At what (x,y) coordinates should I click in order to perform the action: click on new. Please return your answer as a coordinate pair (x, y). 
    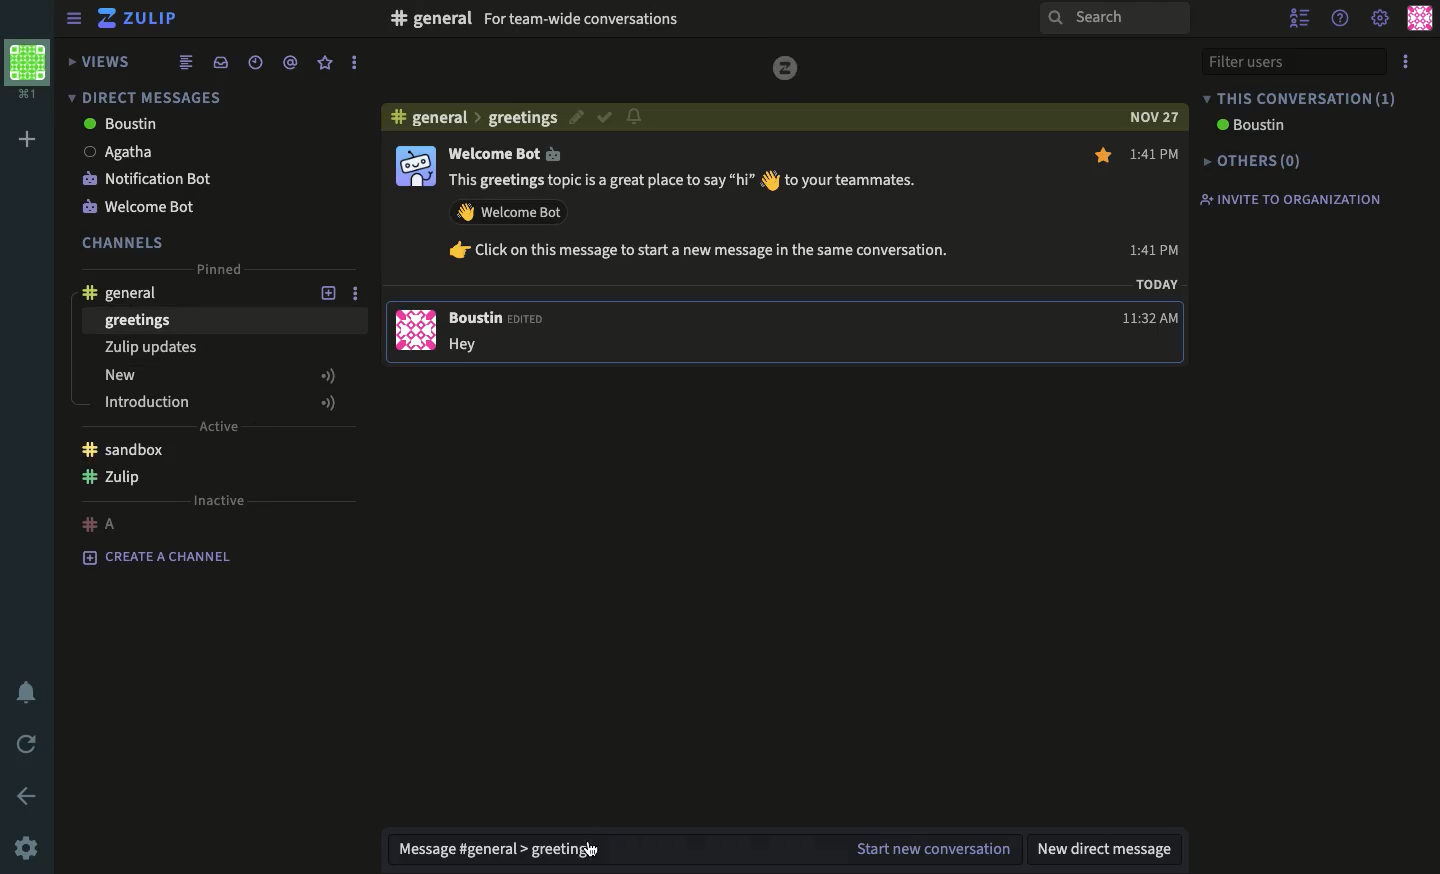
    Looking at the image, I should click on (219, 375).